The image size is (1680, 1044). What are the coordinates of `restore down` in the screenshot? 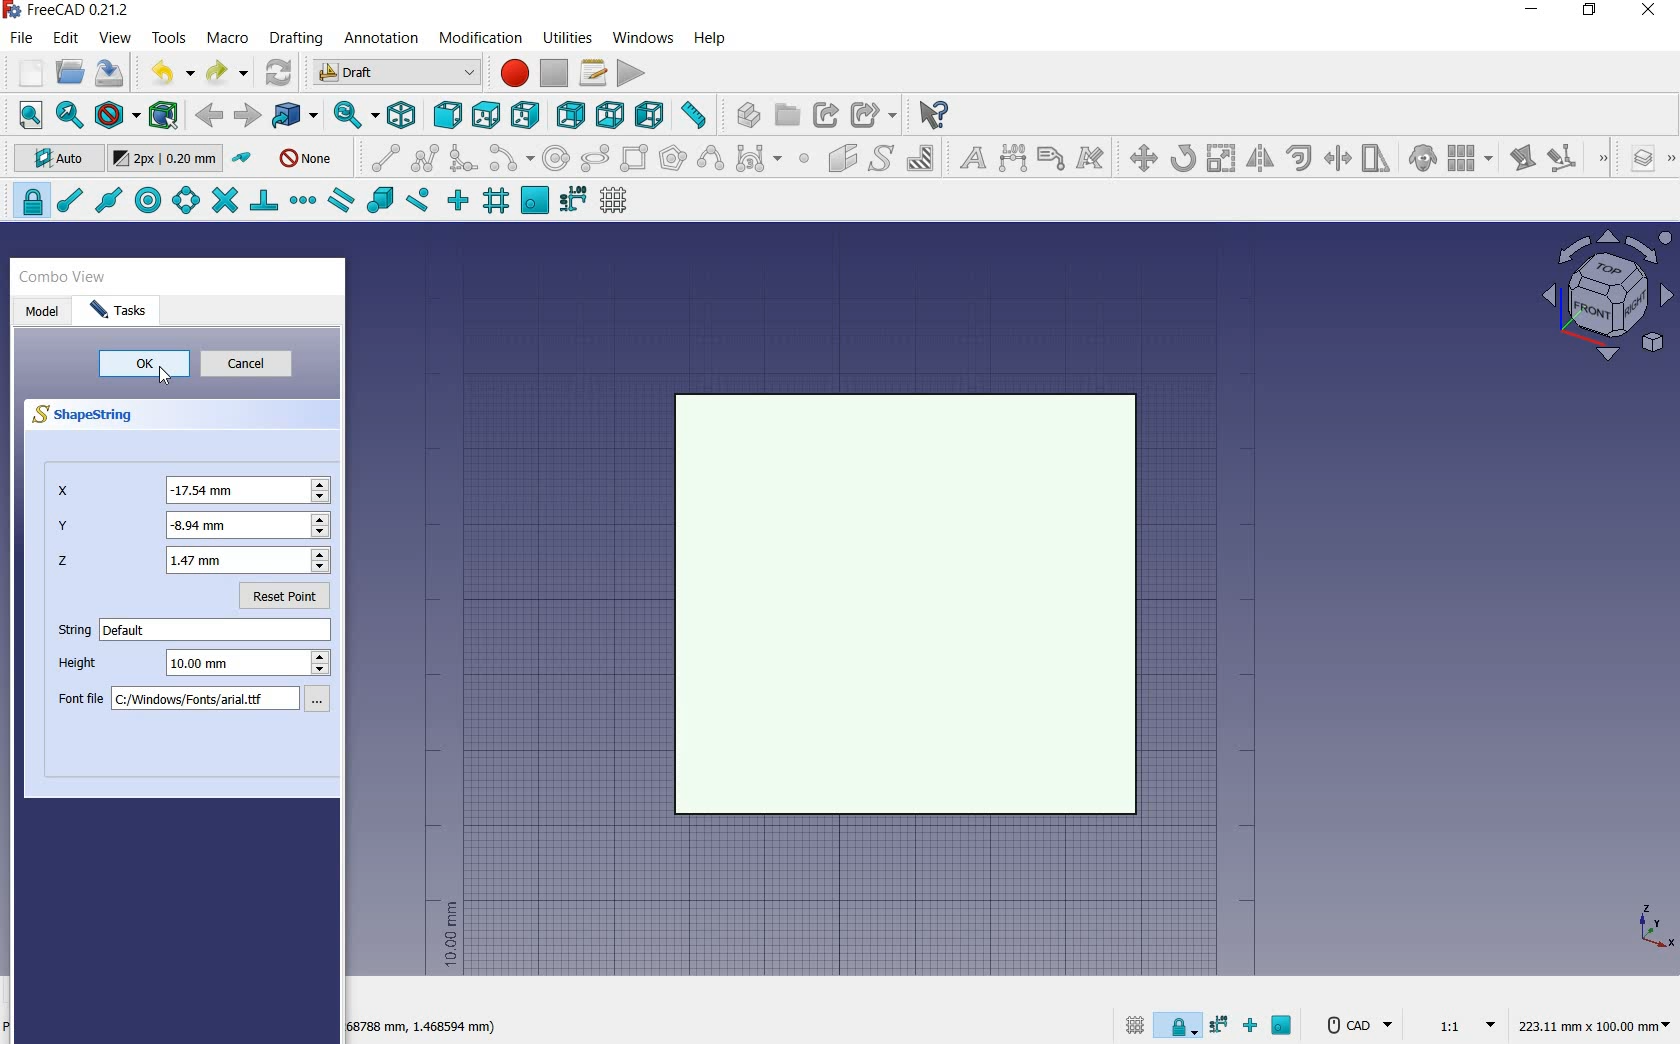 It's located at (1591, 12).